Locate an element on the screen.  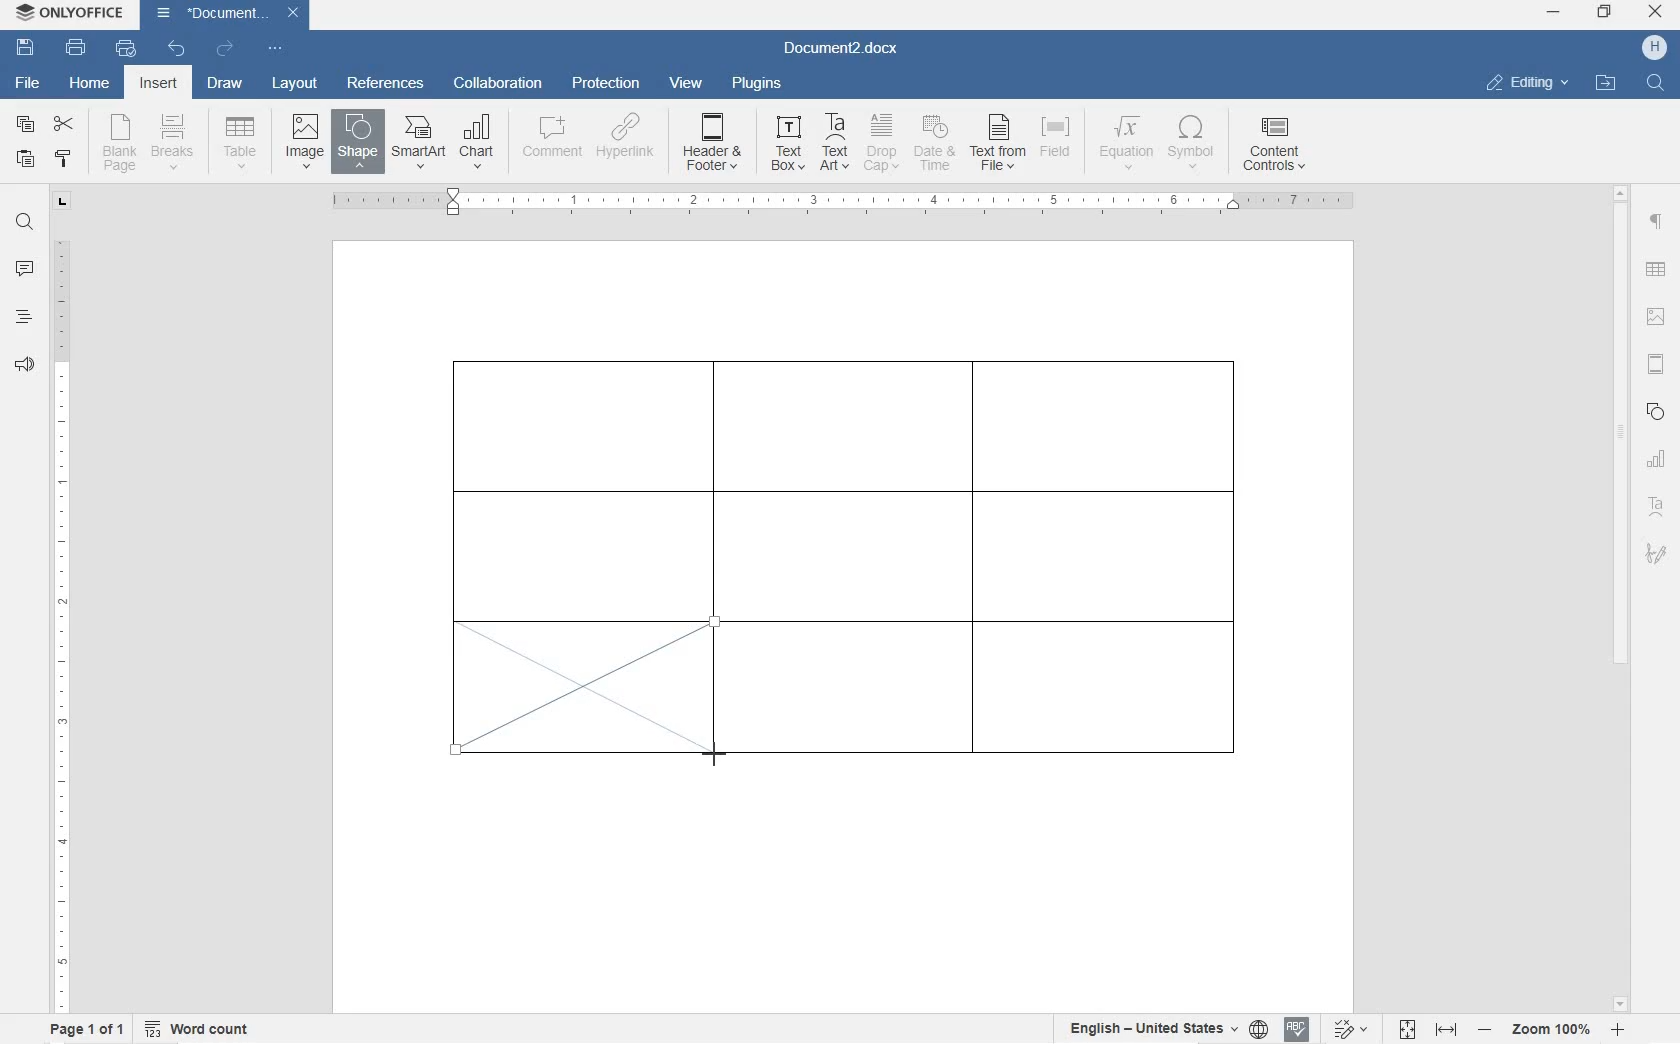
insert table is located at coordinates (236, 142).